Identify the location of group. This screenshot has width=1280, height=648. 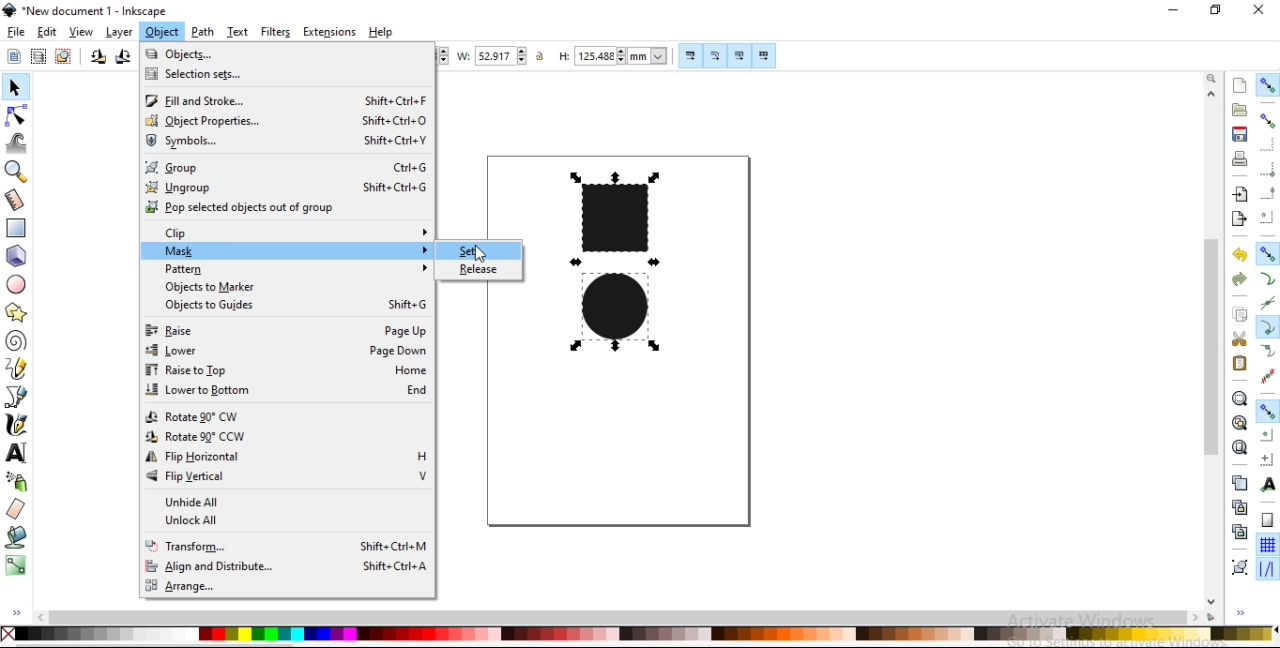
(286, 168).